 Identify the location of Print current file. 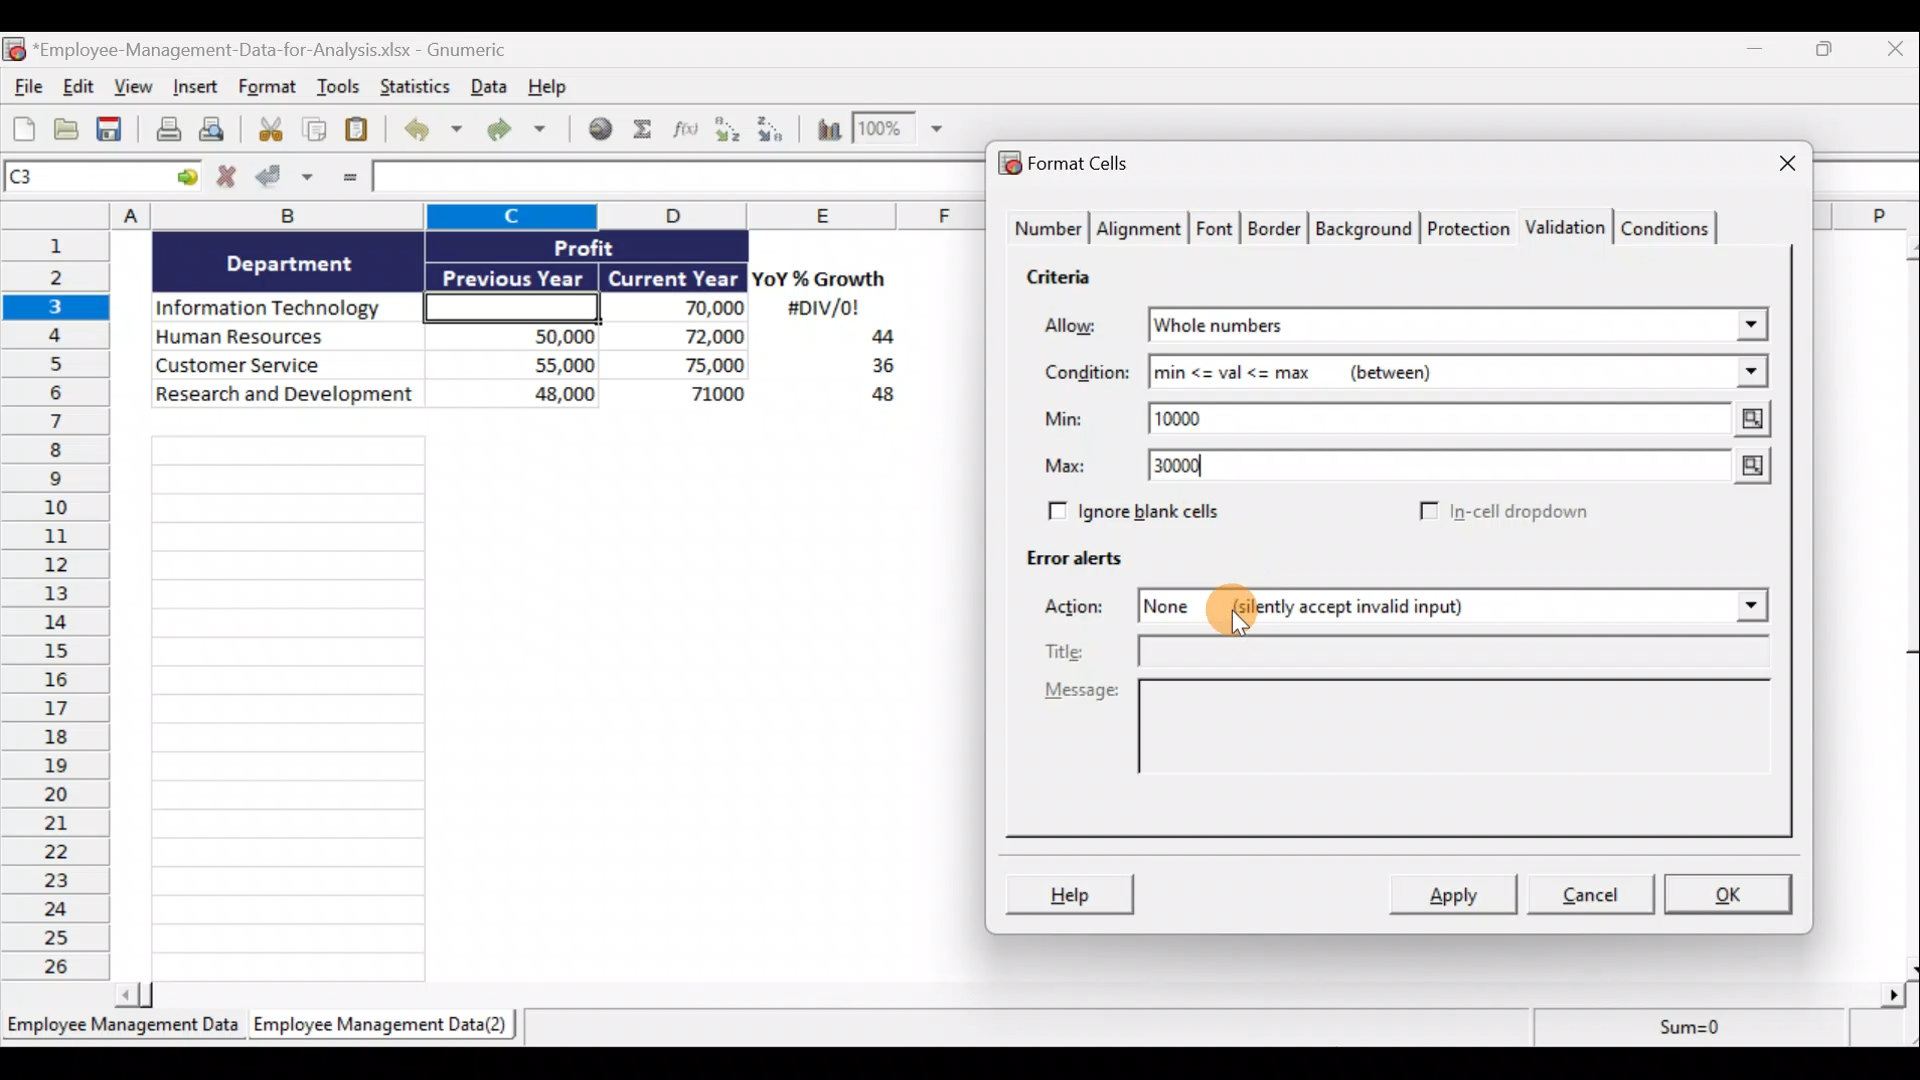
(165, 131).